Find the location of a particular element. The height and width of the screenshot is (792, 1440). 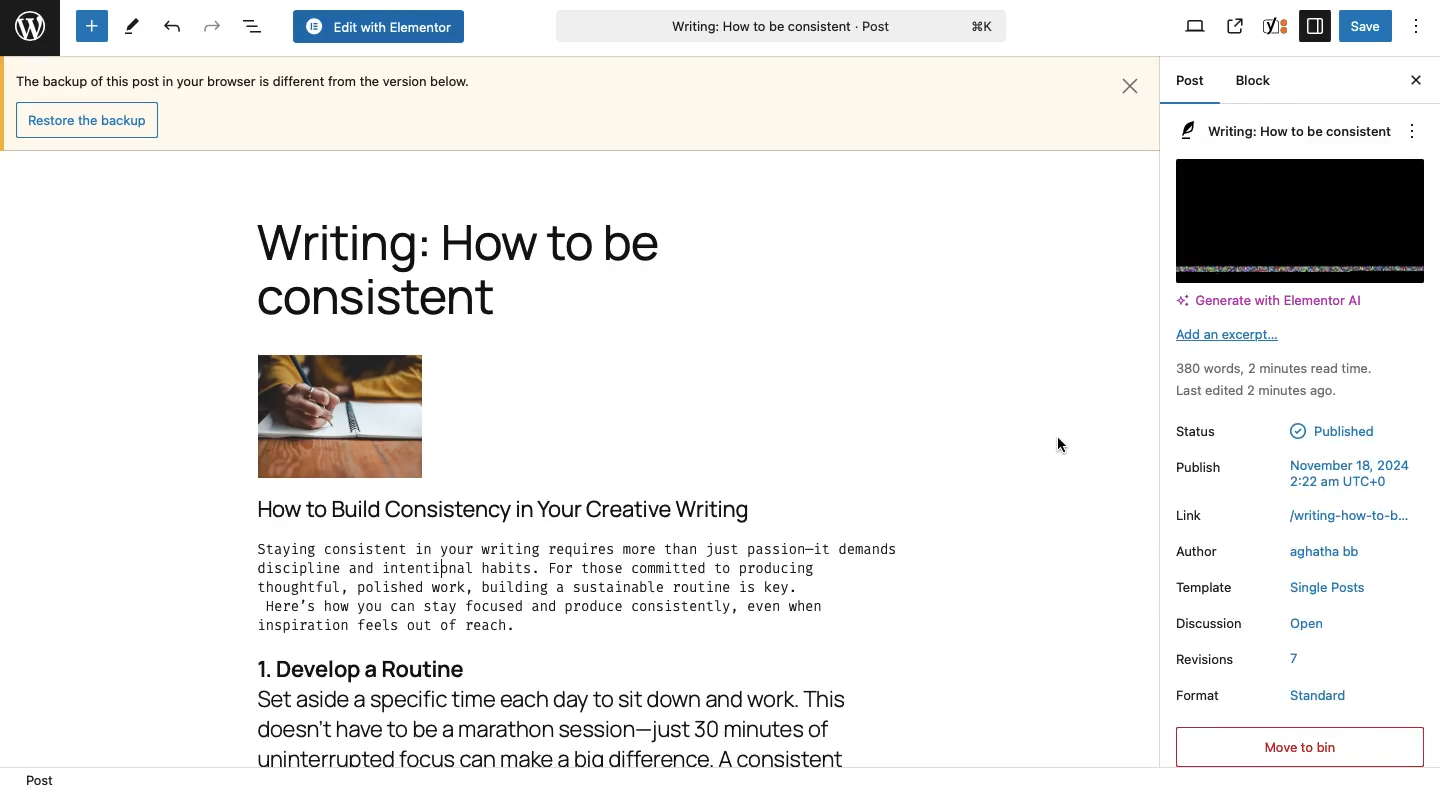

Redo is located at coordinates (212, 26).